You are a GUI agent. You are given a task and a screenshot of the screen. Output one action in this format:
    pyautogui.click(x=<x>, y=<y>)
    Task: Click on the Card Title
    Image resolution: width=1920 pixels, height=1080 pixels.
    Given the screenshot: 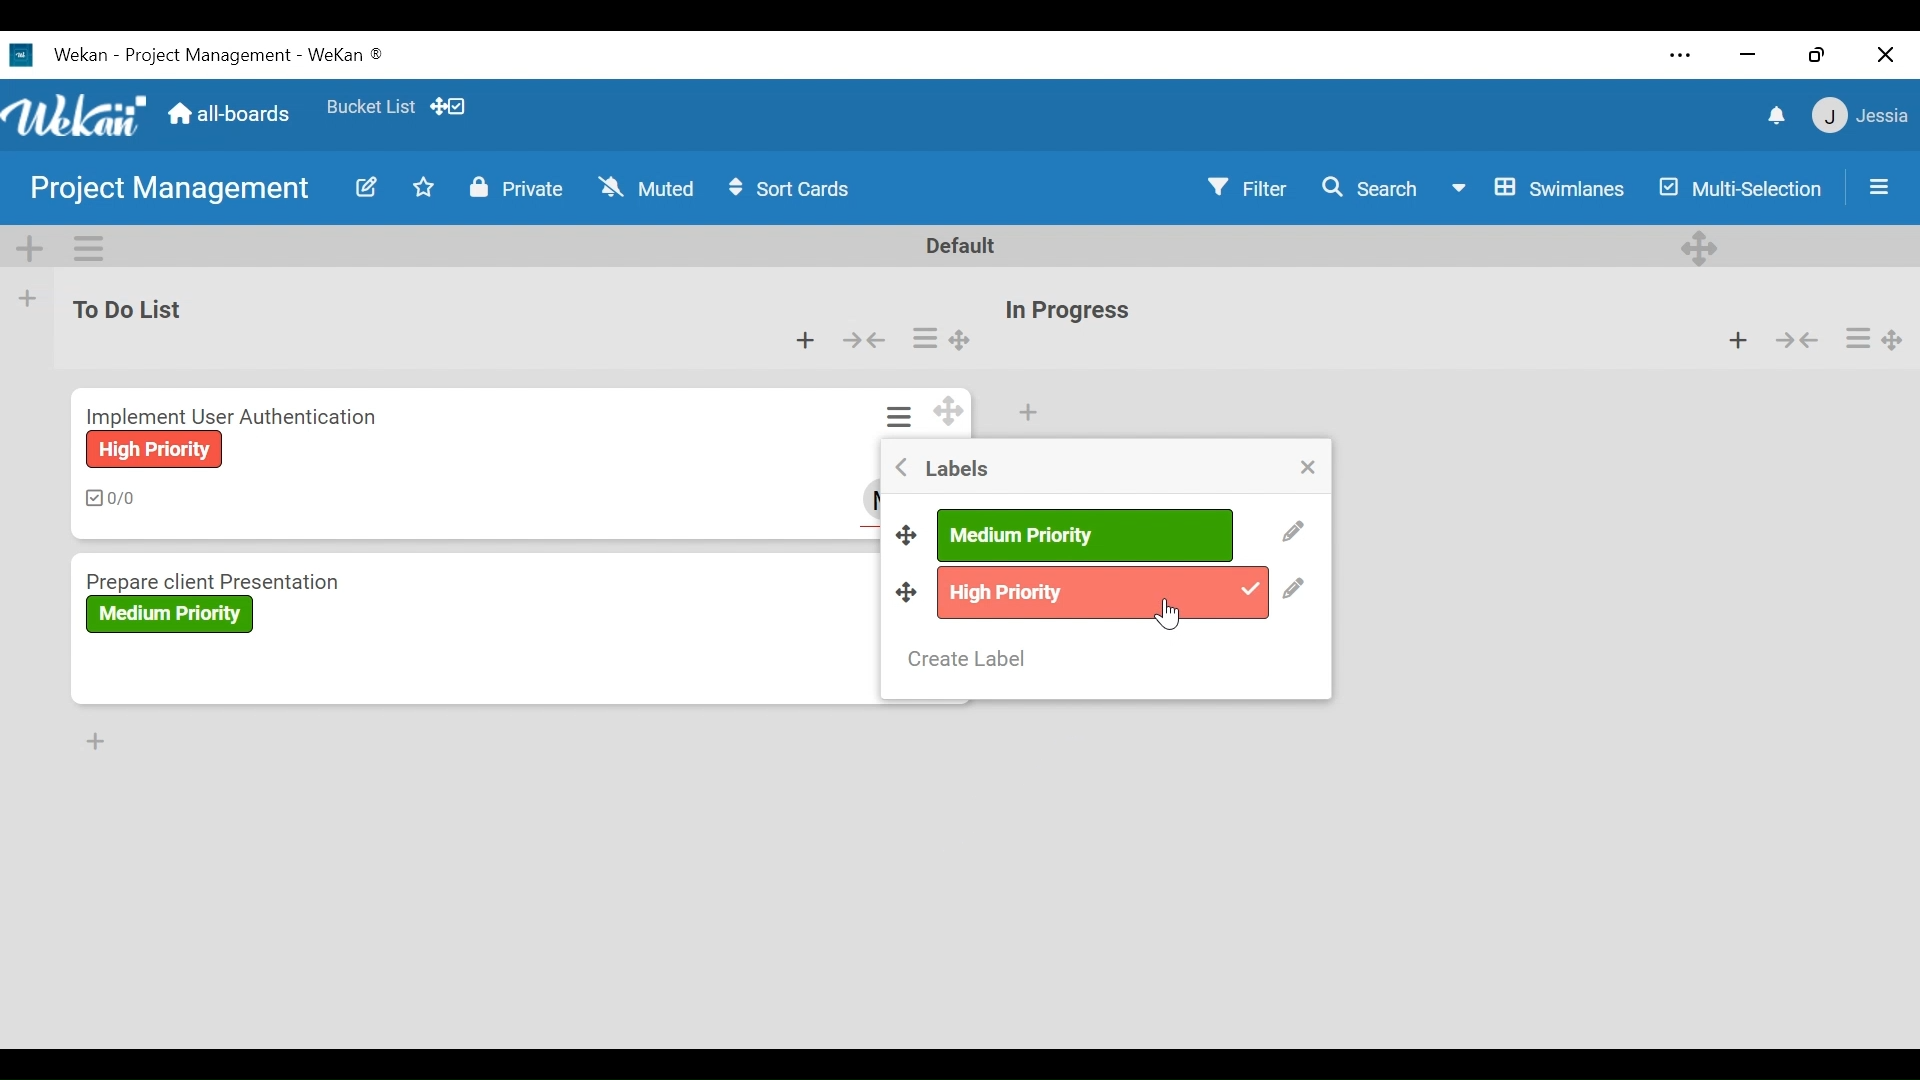 What is the action you would take?
    pyautogui.click(x=287, y=579)
    